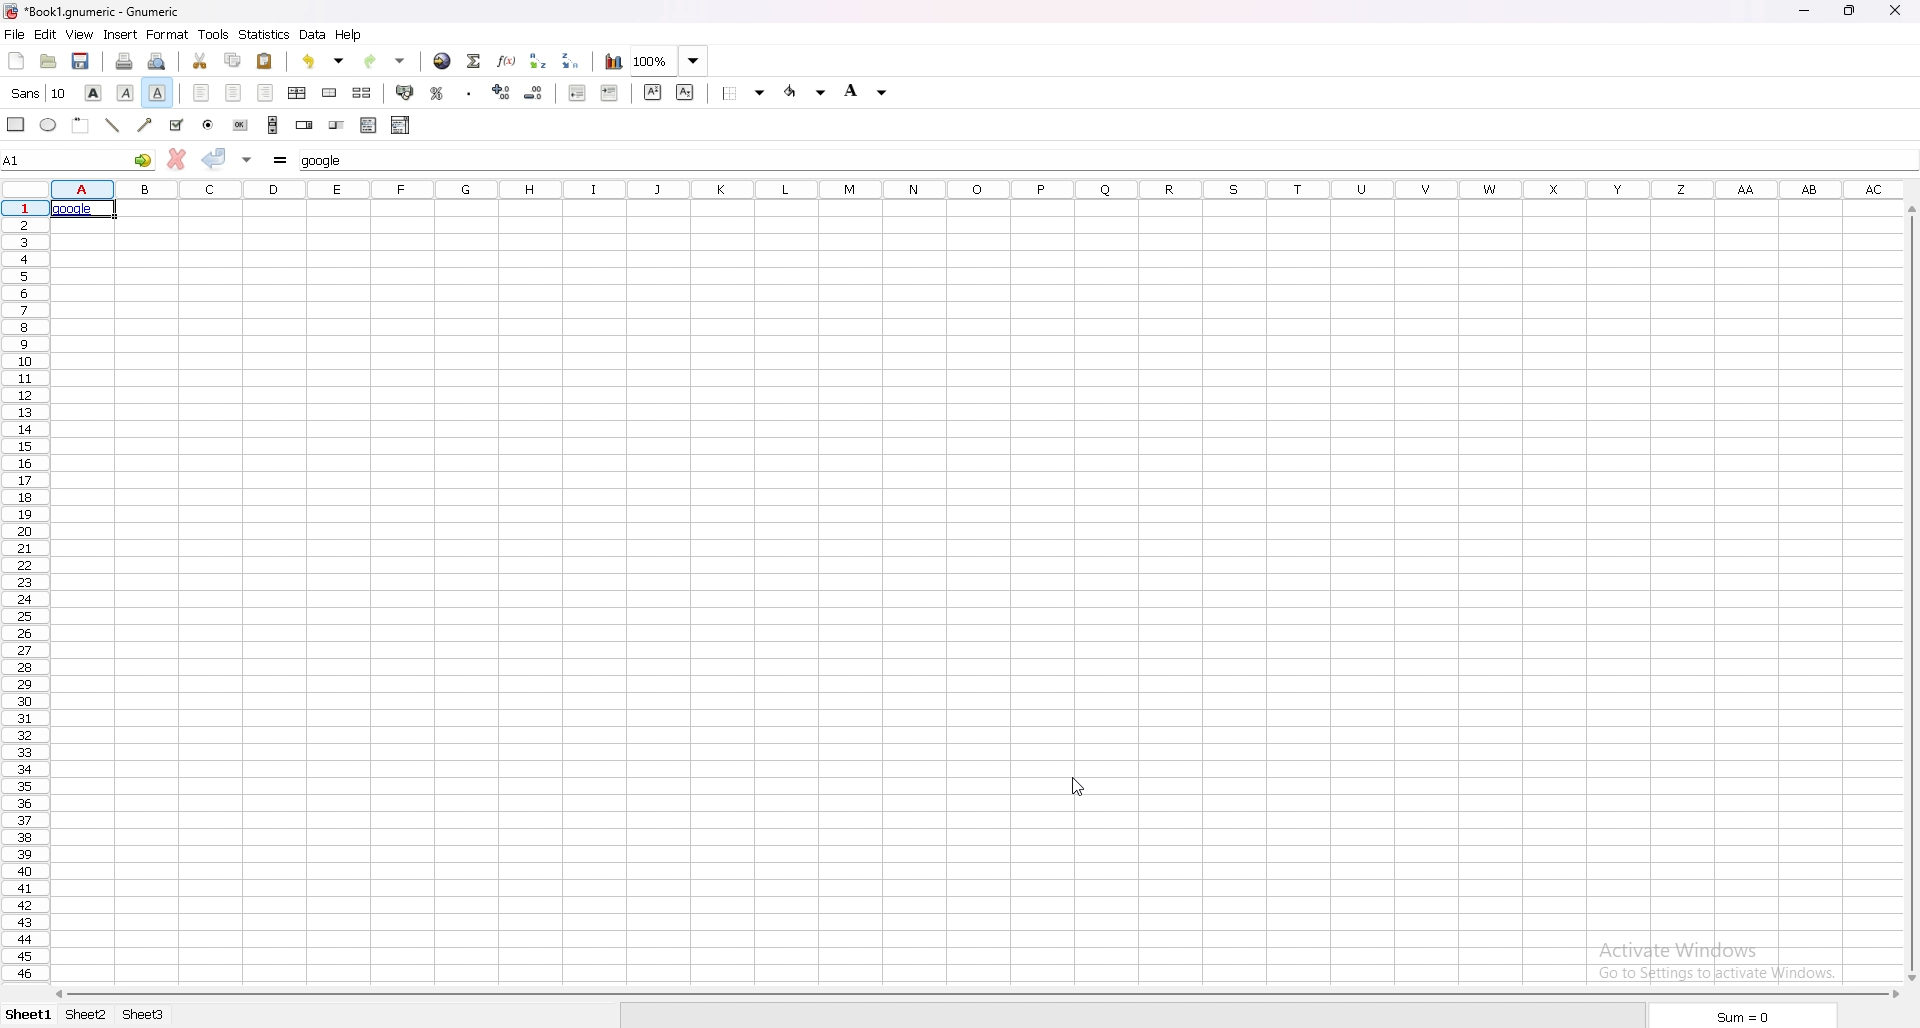 Image resolution: width=1920 pixels, height=1028 pixels. Describe the element at coordinates (363, 93) in the screenshot. I see `split merged cell` at that location.